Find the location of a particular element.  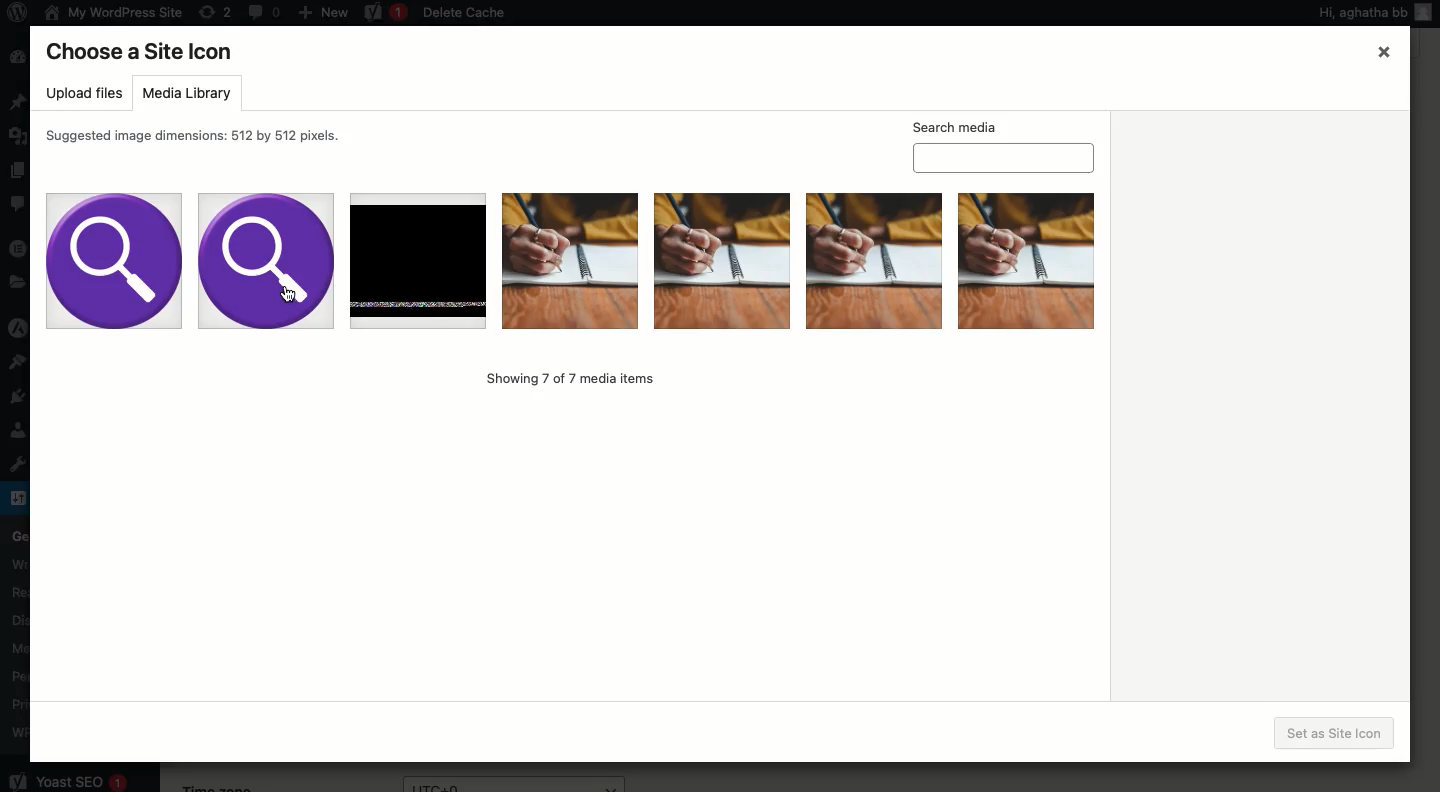

user icon is located at coordinates (1427, 20).